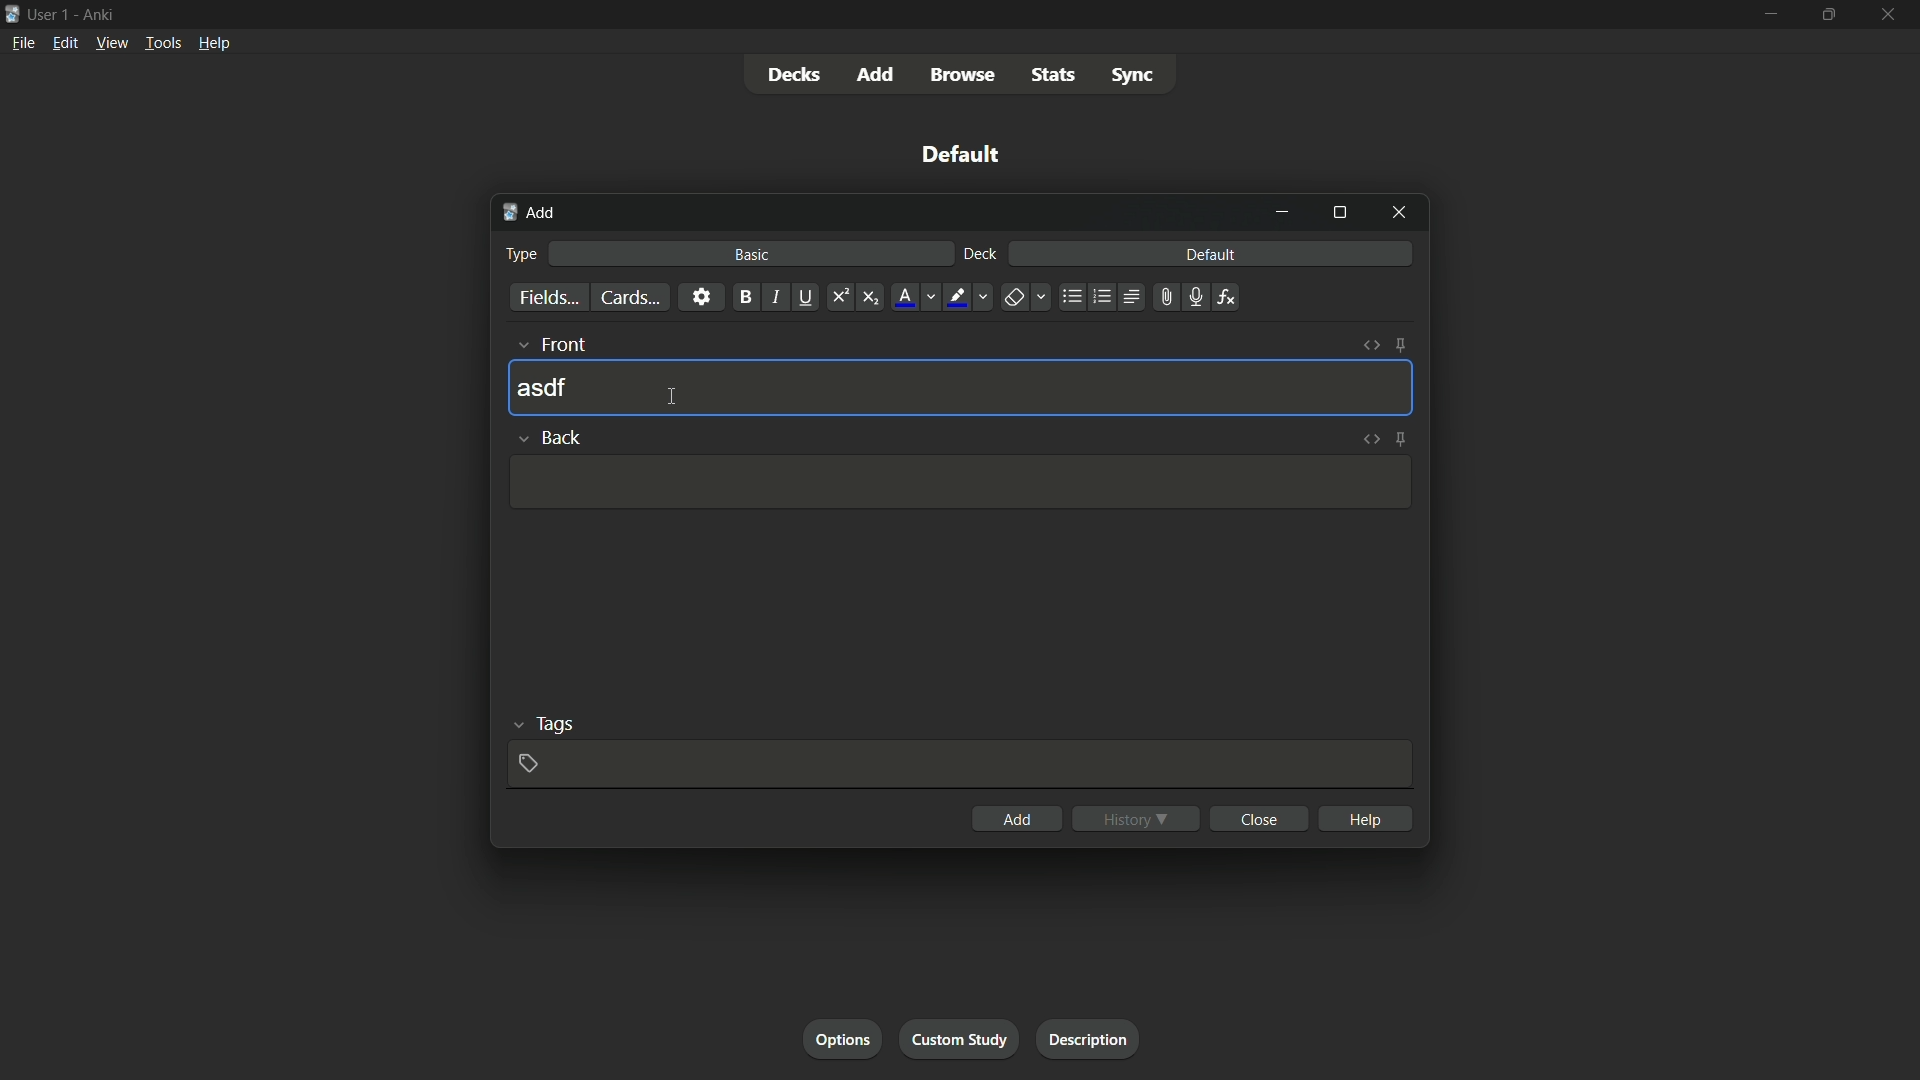 The image size is (1920, 1080). I want to click on cards, so click(629, 297).